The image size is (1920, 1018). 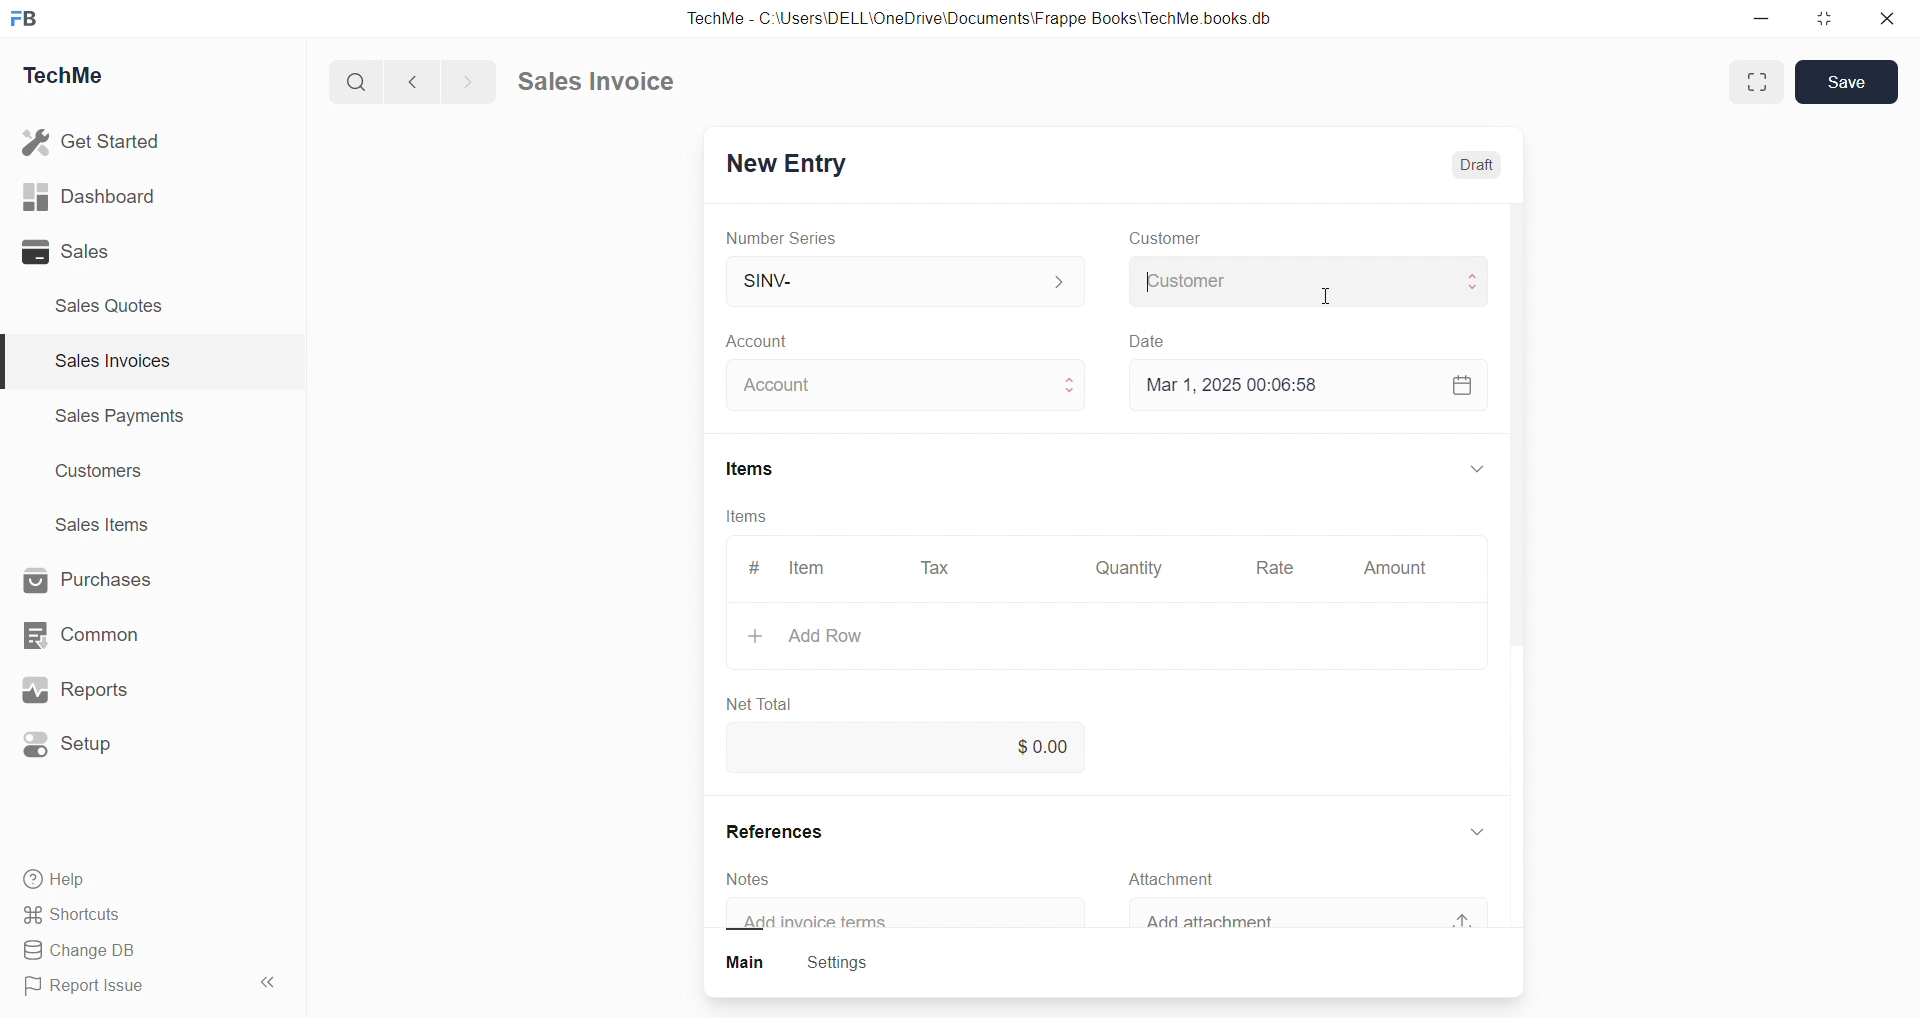 I want to click on __Add invoice terms, so click(x=826, y=922).